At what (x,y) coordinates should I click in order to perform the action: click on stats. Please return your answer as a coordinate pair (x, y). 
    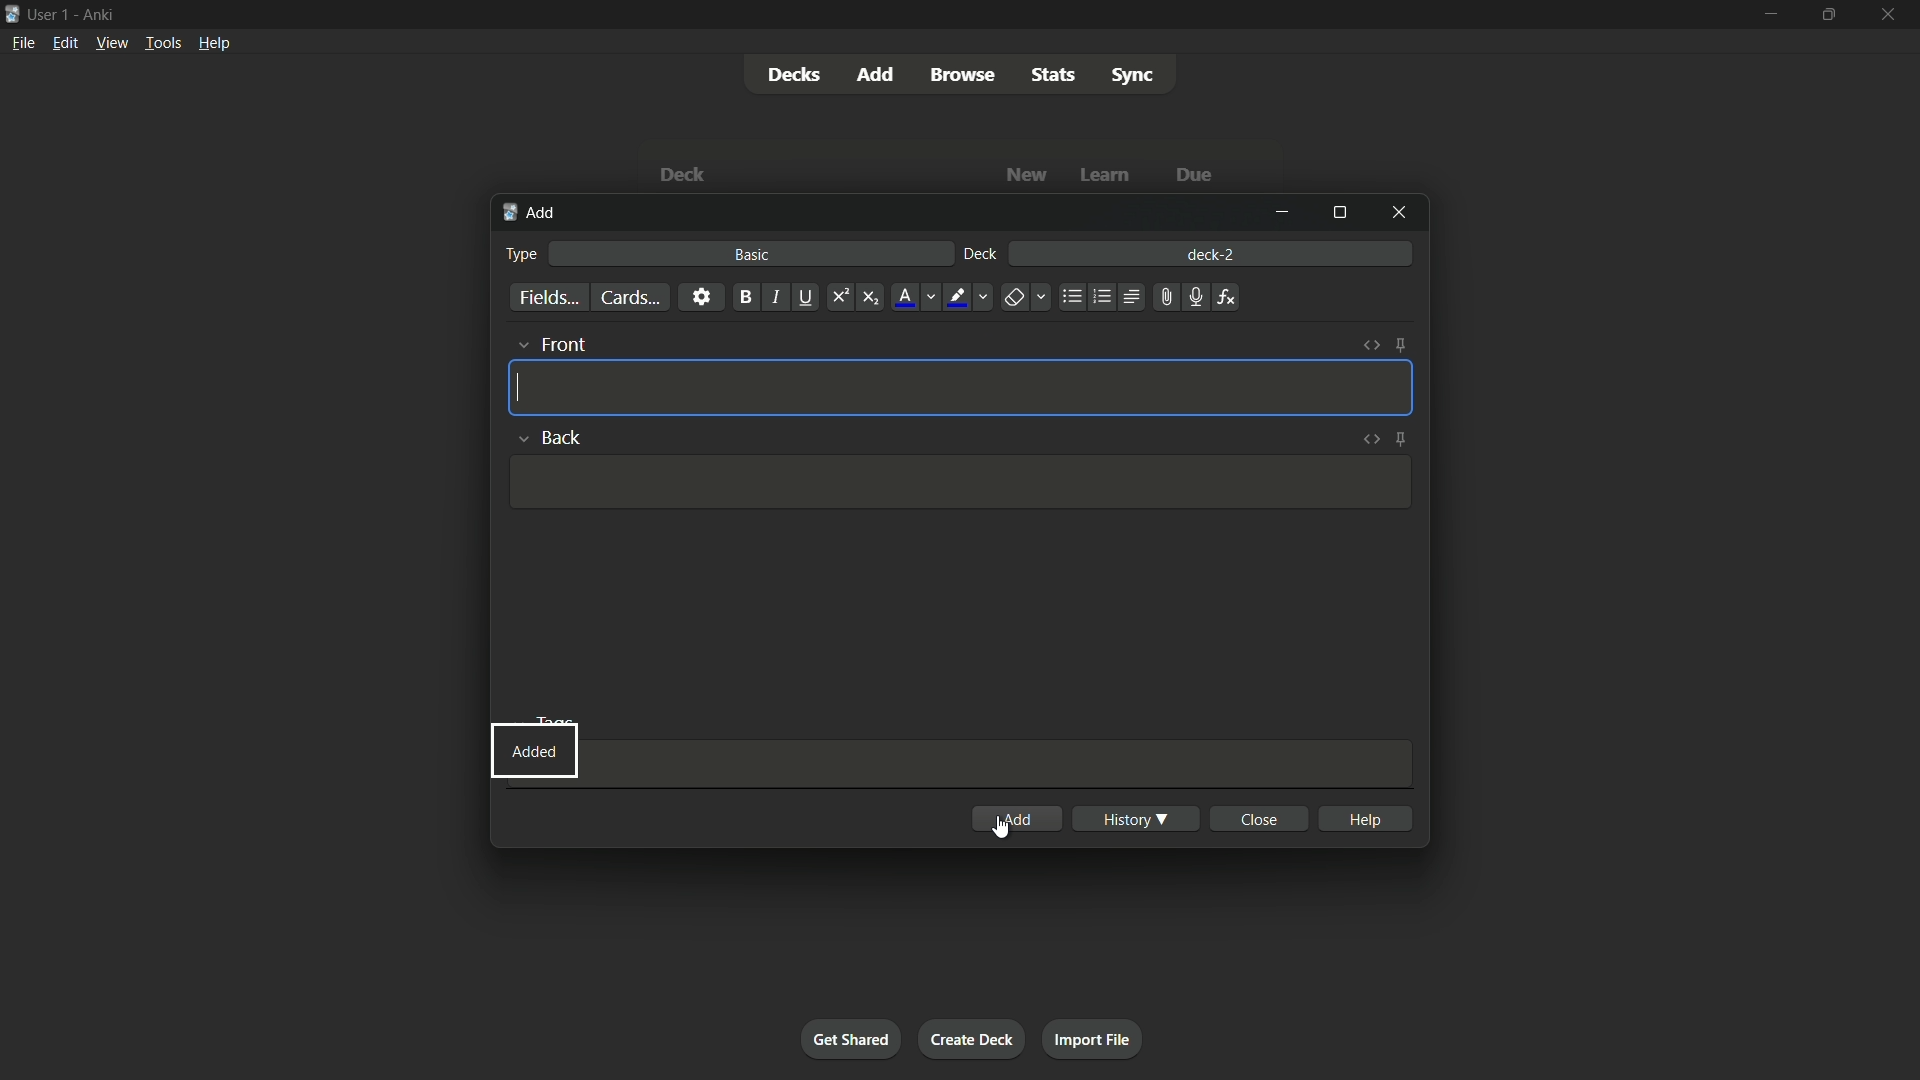
    Looking at the image, I should click on (1053, 74).